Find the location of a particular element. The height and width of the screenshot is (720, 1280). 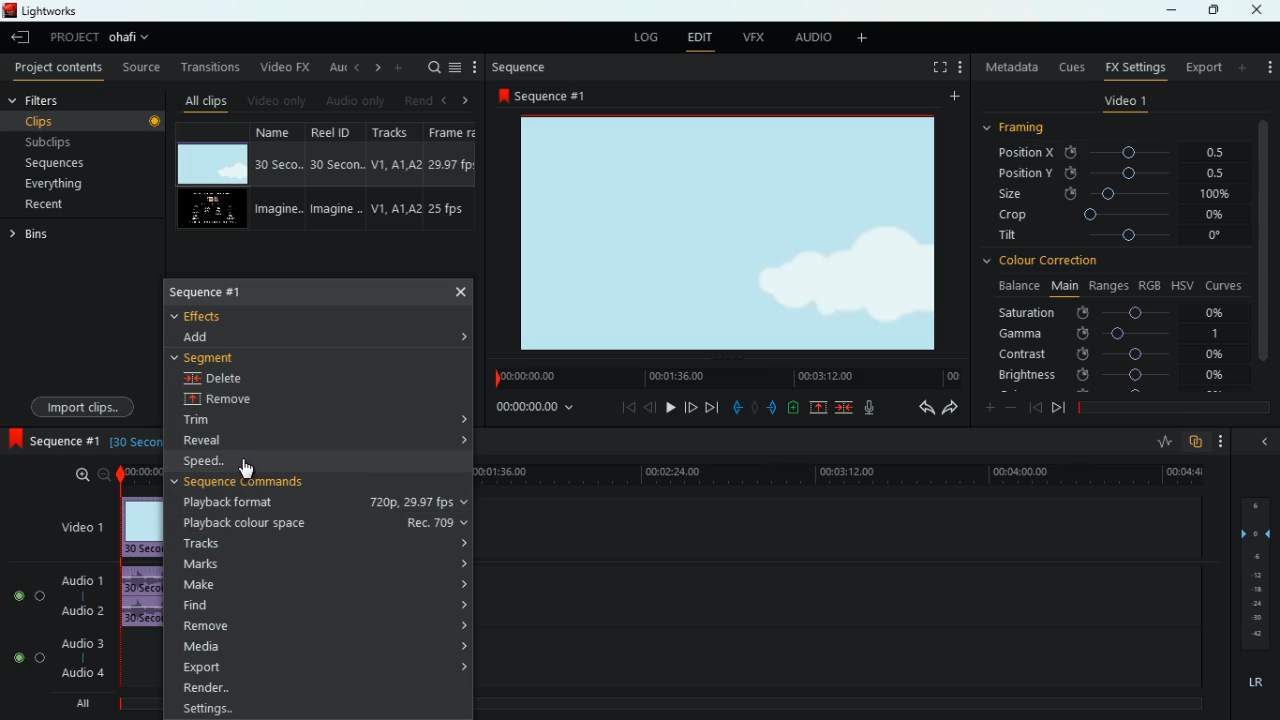

clips is located at coordinates (85, 121).